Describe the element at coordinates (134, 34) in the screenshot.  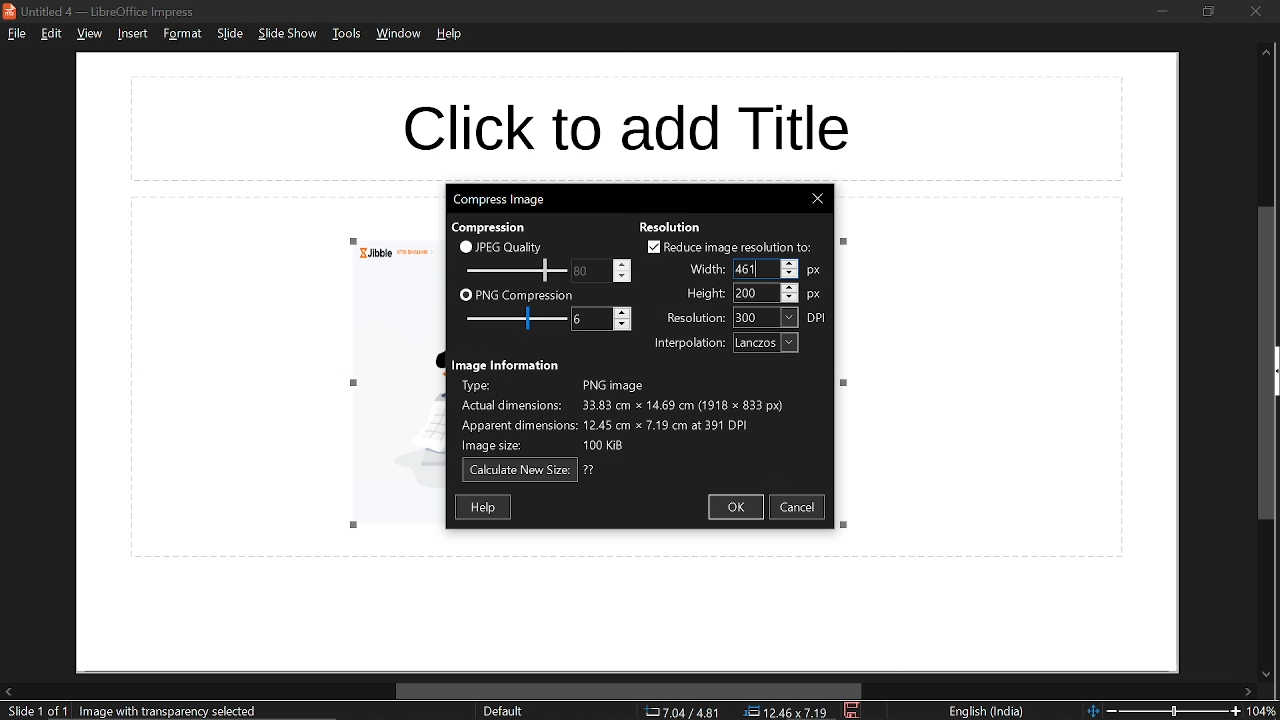
I see `insert` at that location.